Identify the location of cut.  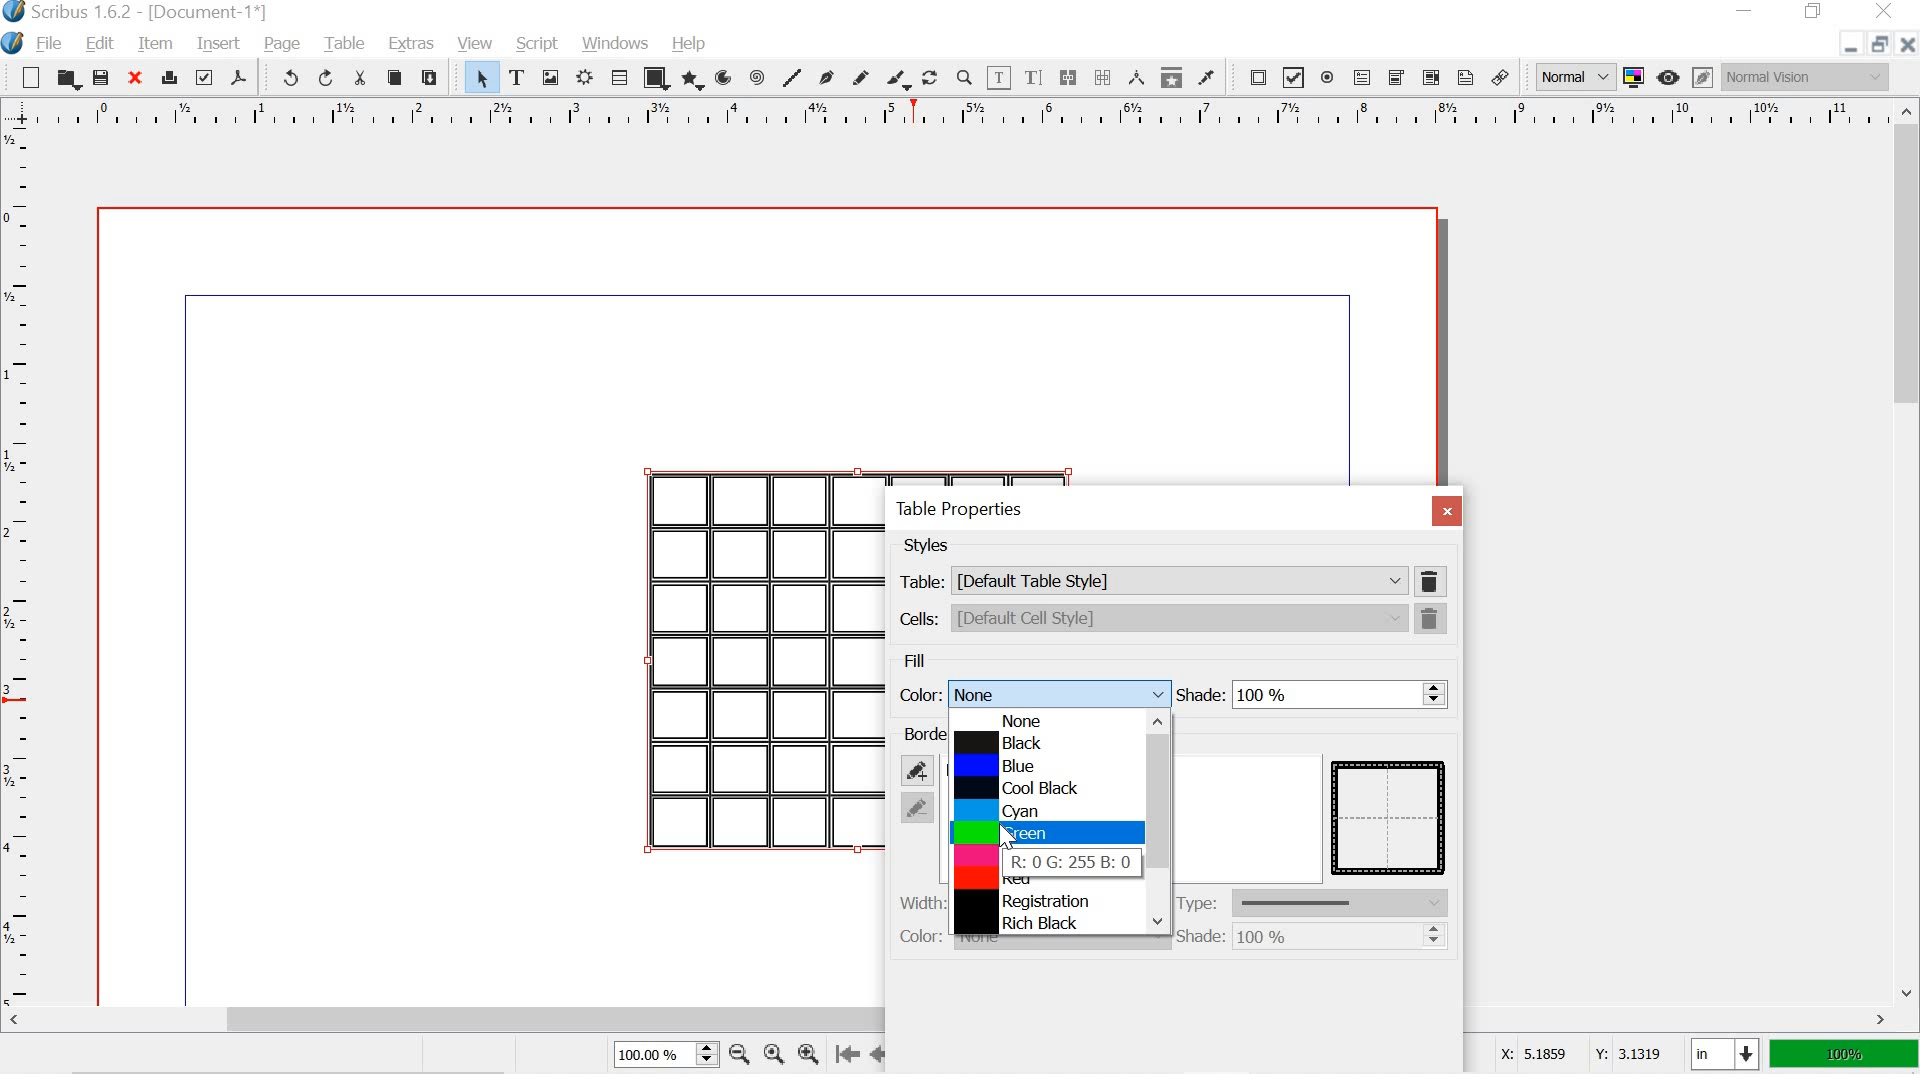
(360, 80).